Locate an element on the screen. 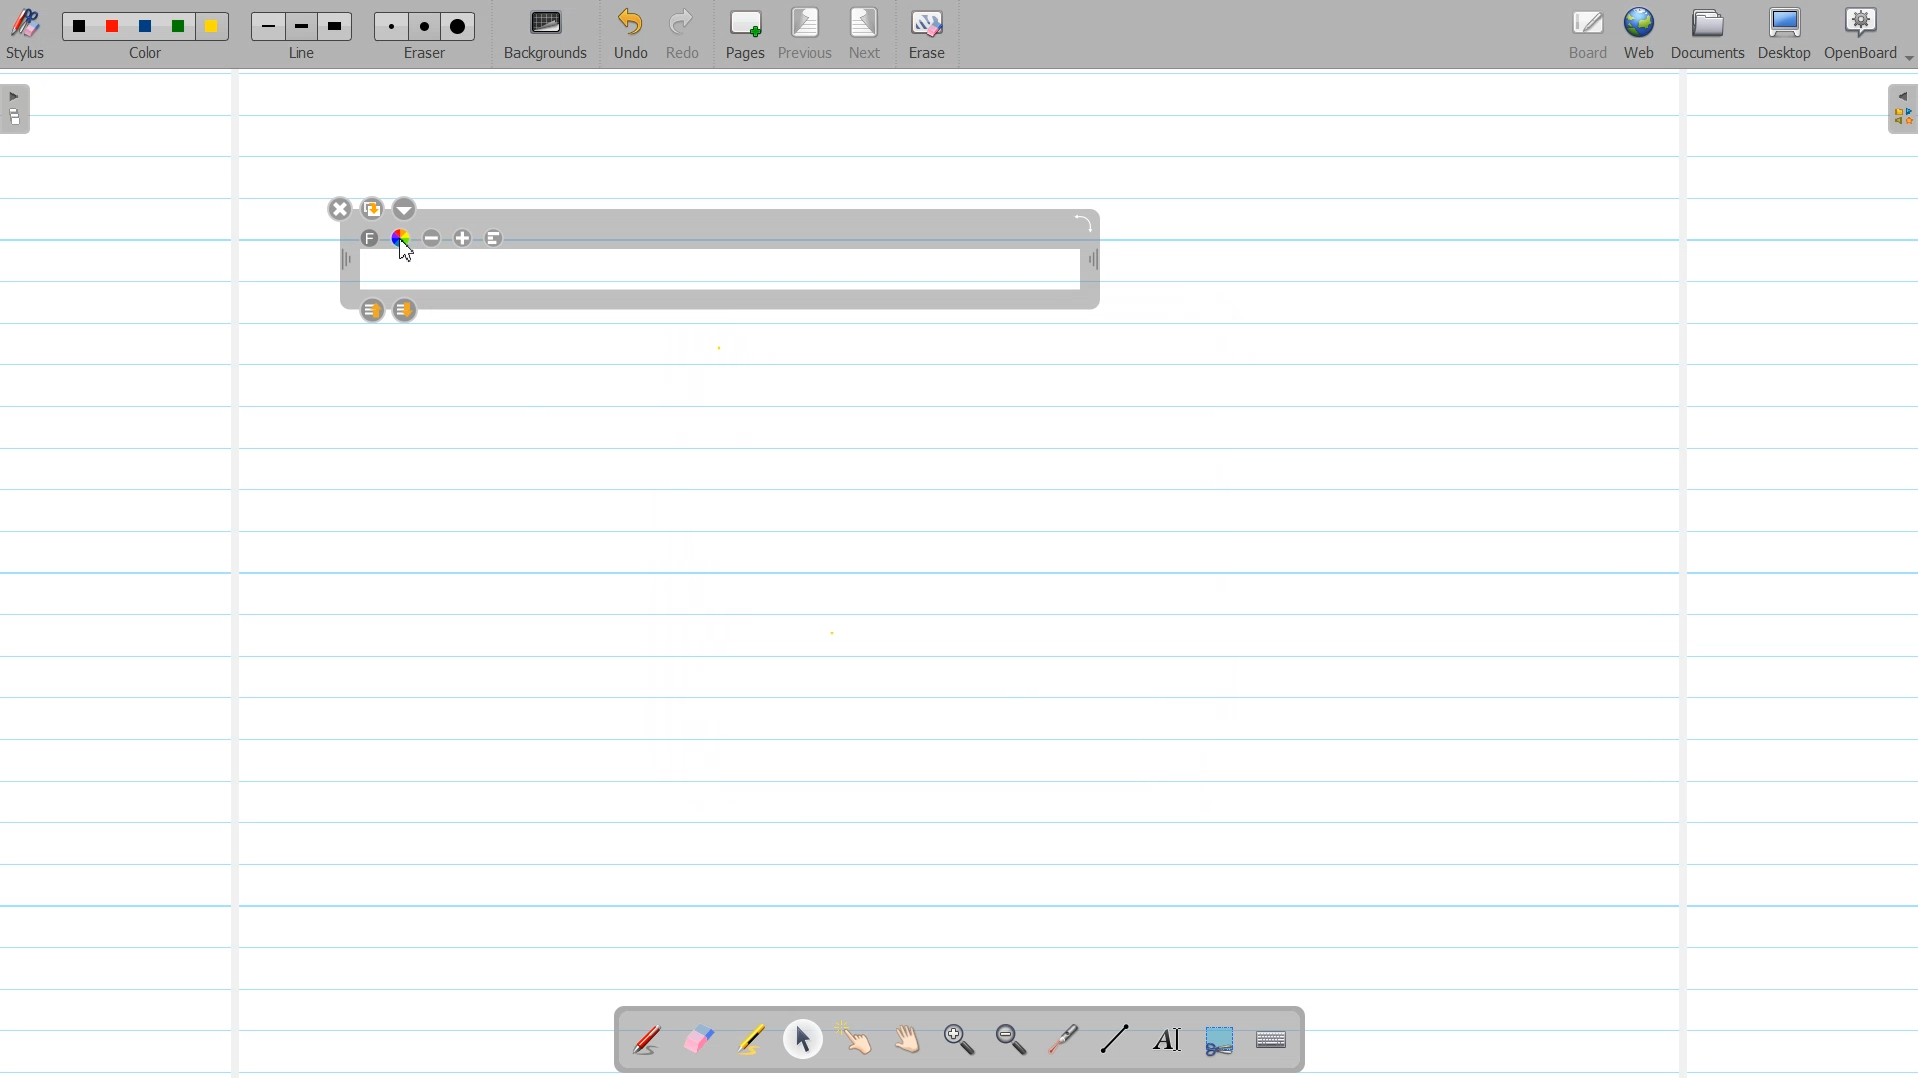 This screenshot has width=1918, height=1078. Rotate Text window is located at coordinates (1085, 221).